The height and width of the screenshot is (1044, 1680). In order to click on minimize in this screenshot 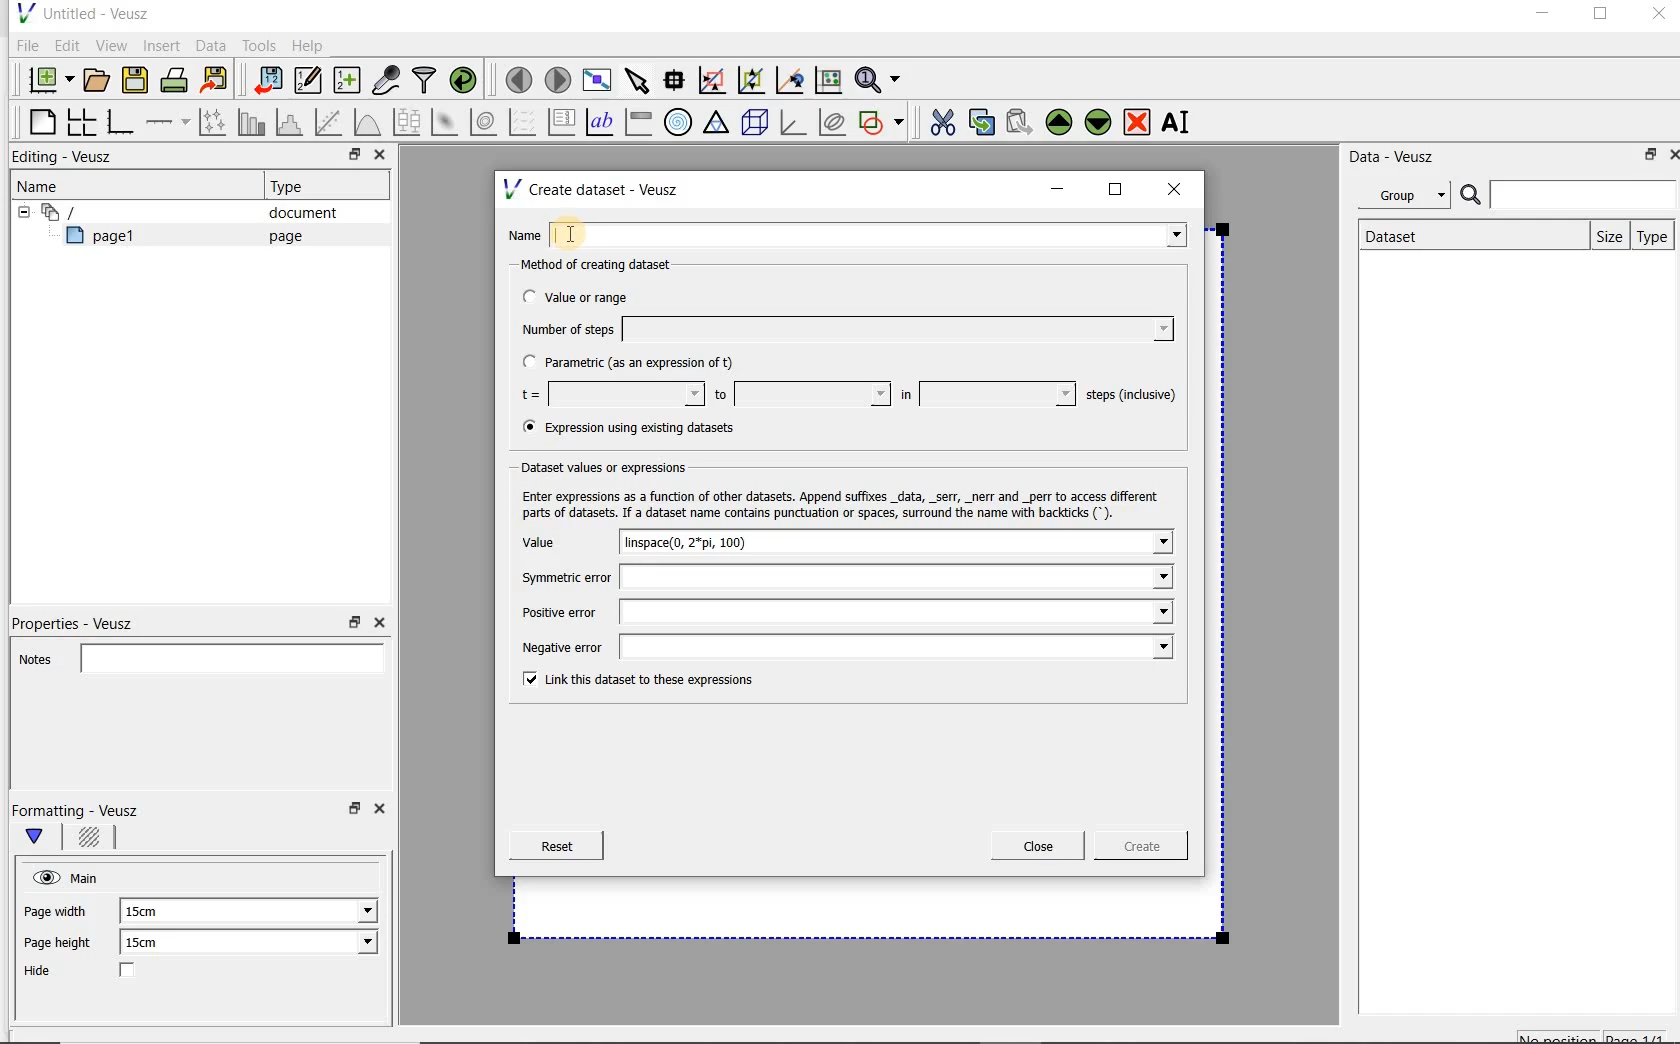, I will do `click(1541, 16)`.